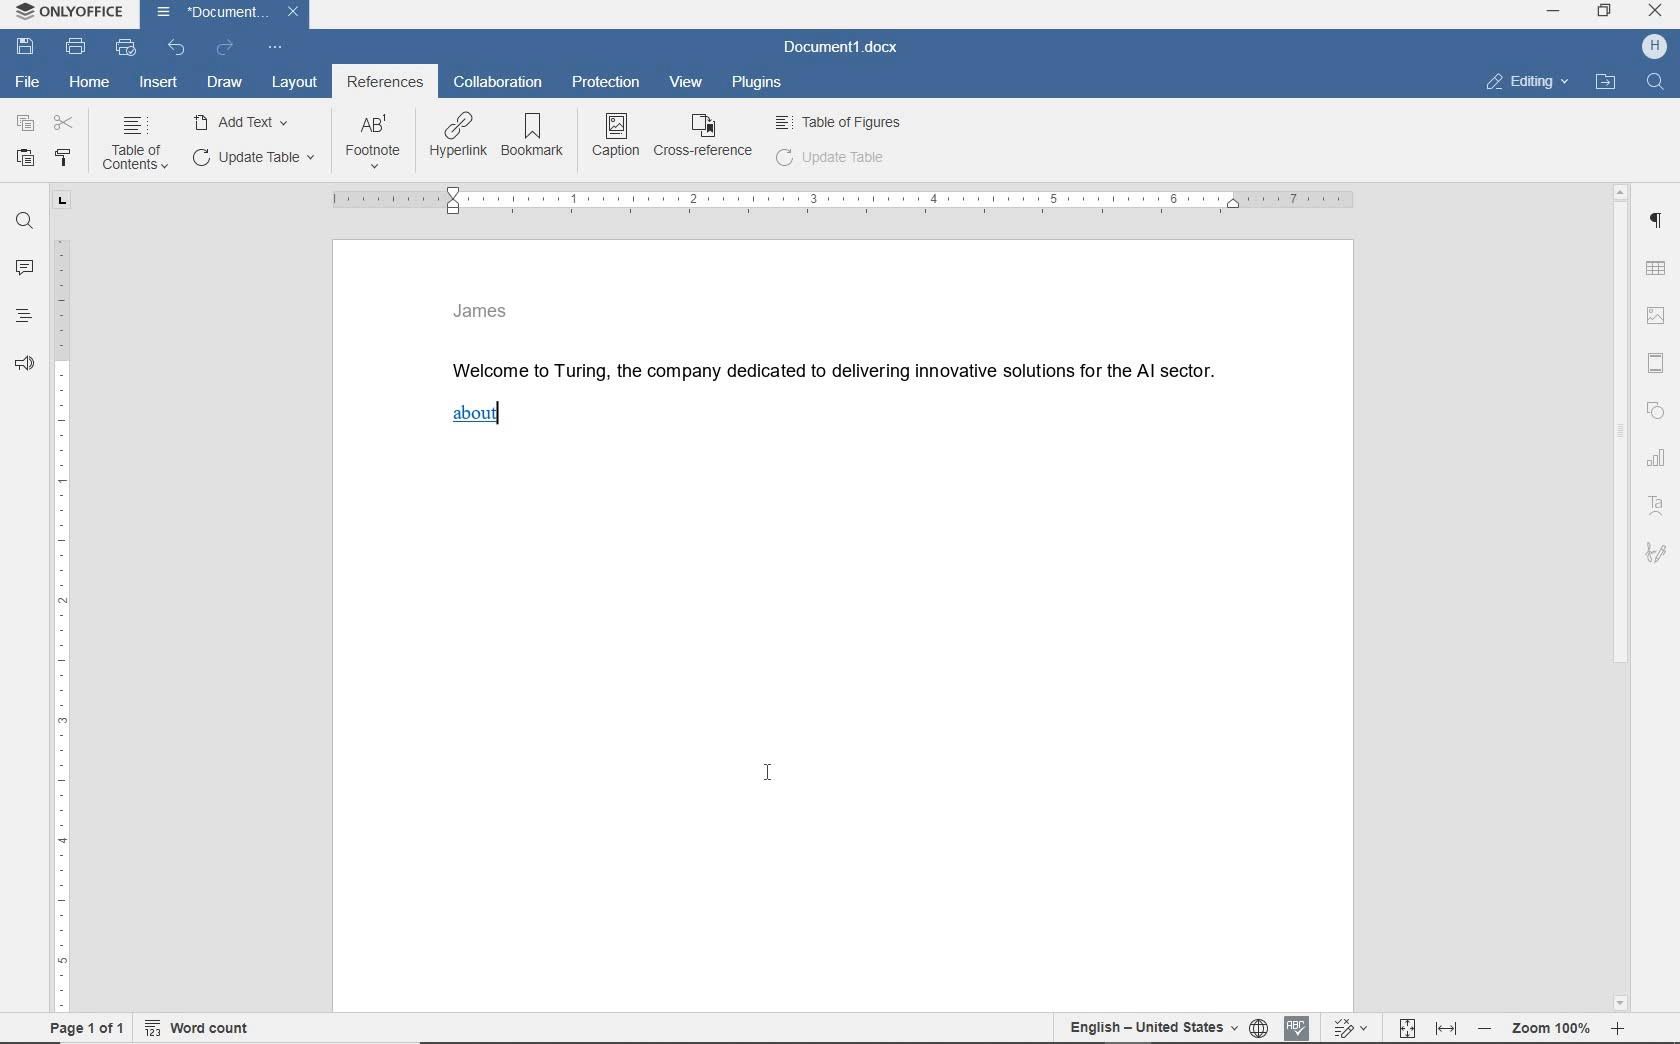 This screenshot has width=1680, height=1044. Describe the element at coordinates (1259, 1029) in the screenshot. I see `set document language` at that location.